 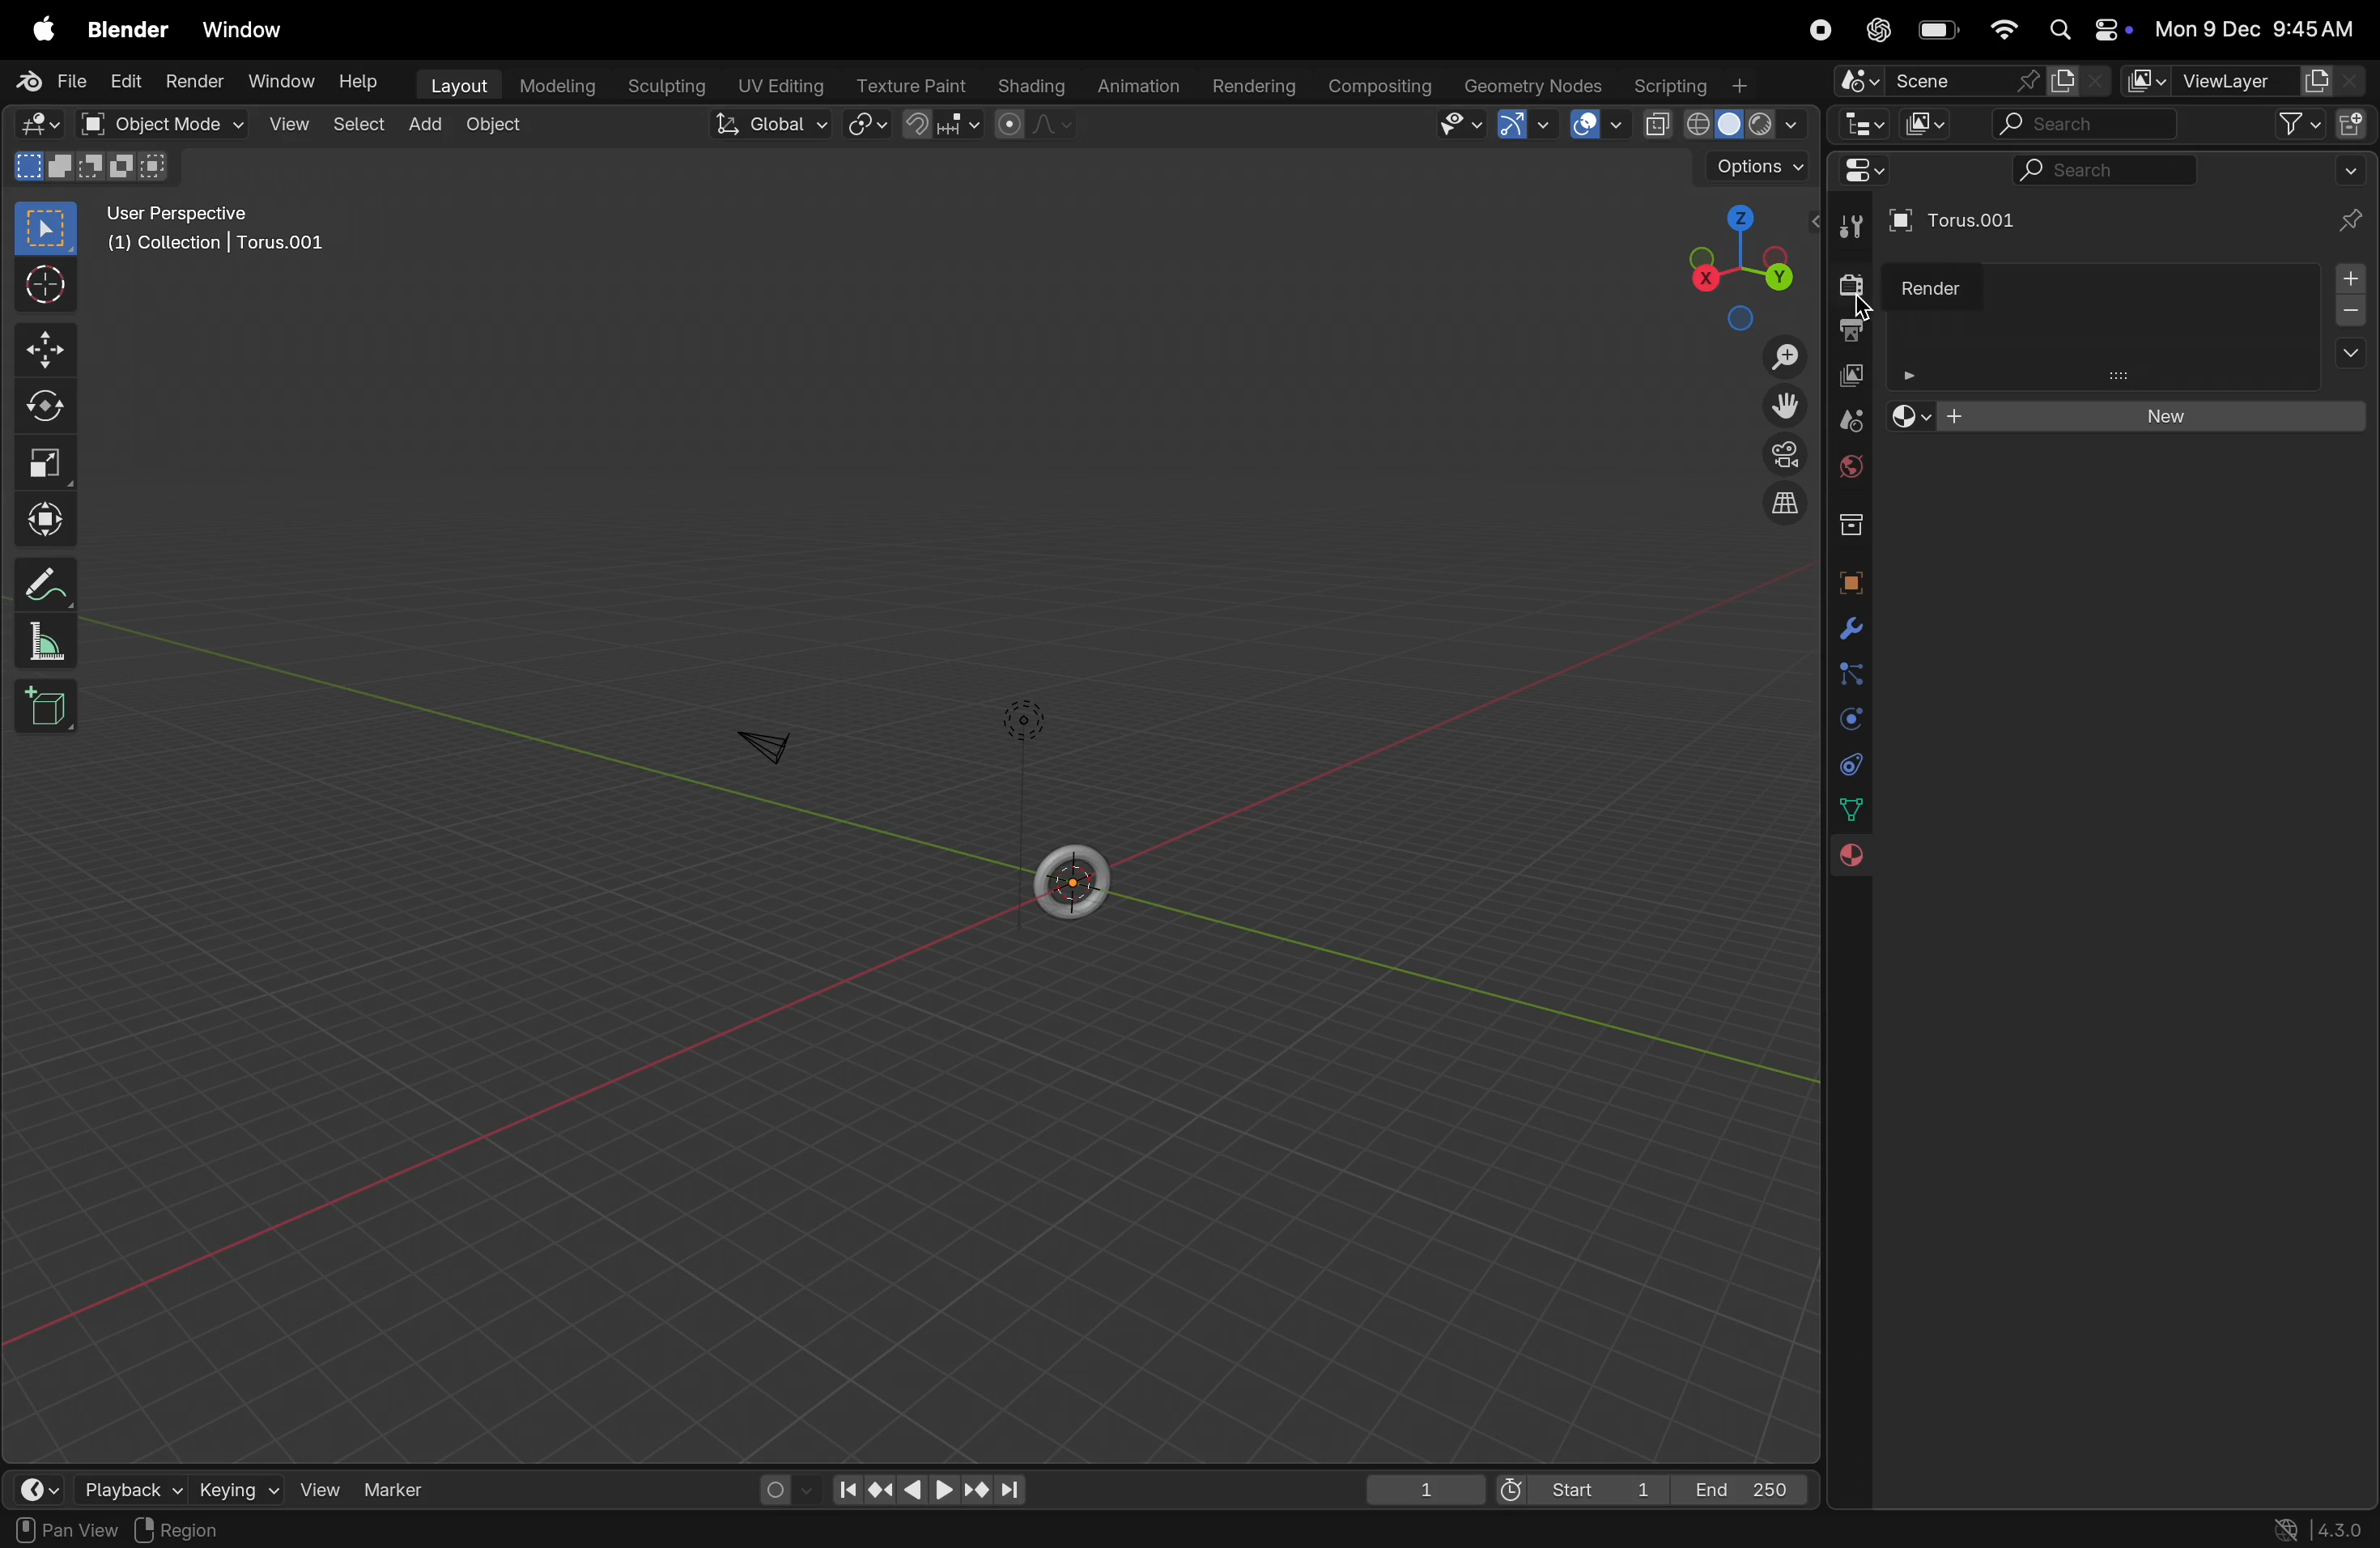 What do you see at coordinates (128, 83) in the screenshot?
I see `edit` at bounding box center [128, 83].